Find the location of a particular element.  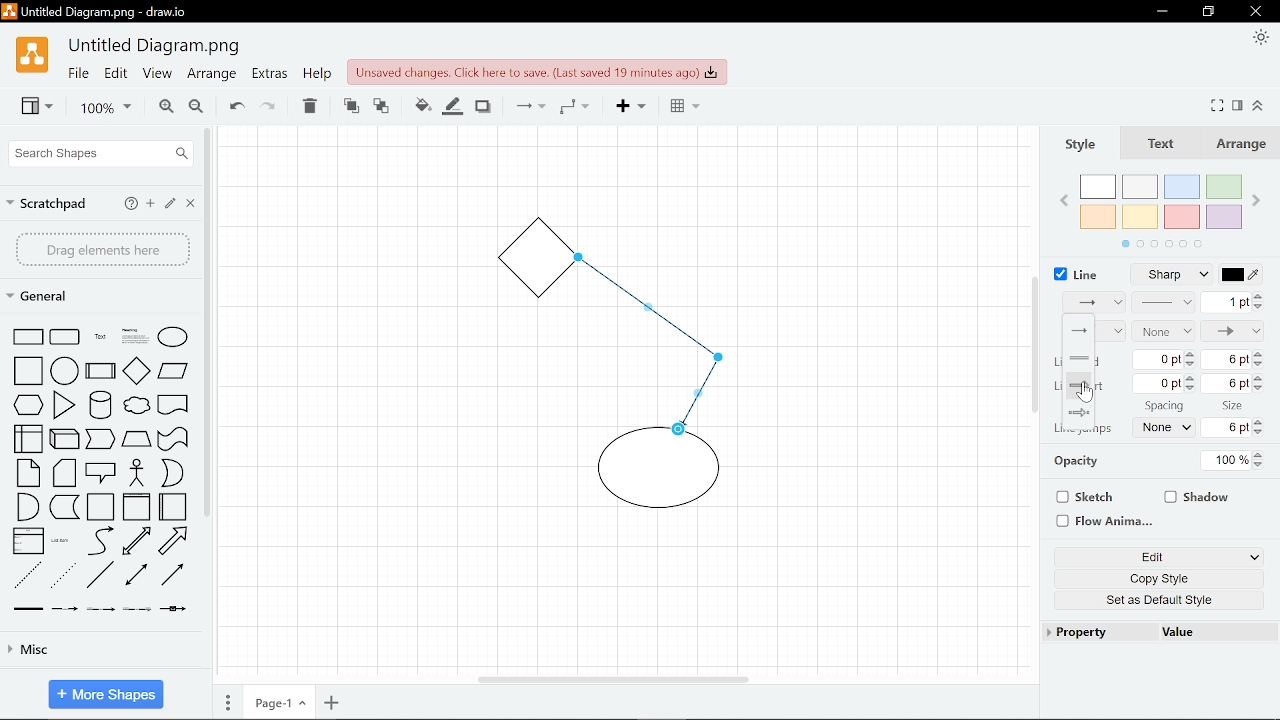

shape is located at coordinates (28, 473).